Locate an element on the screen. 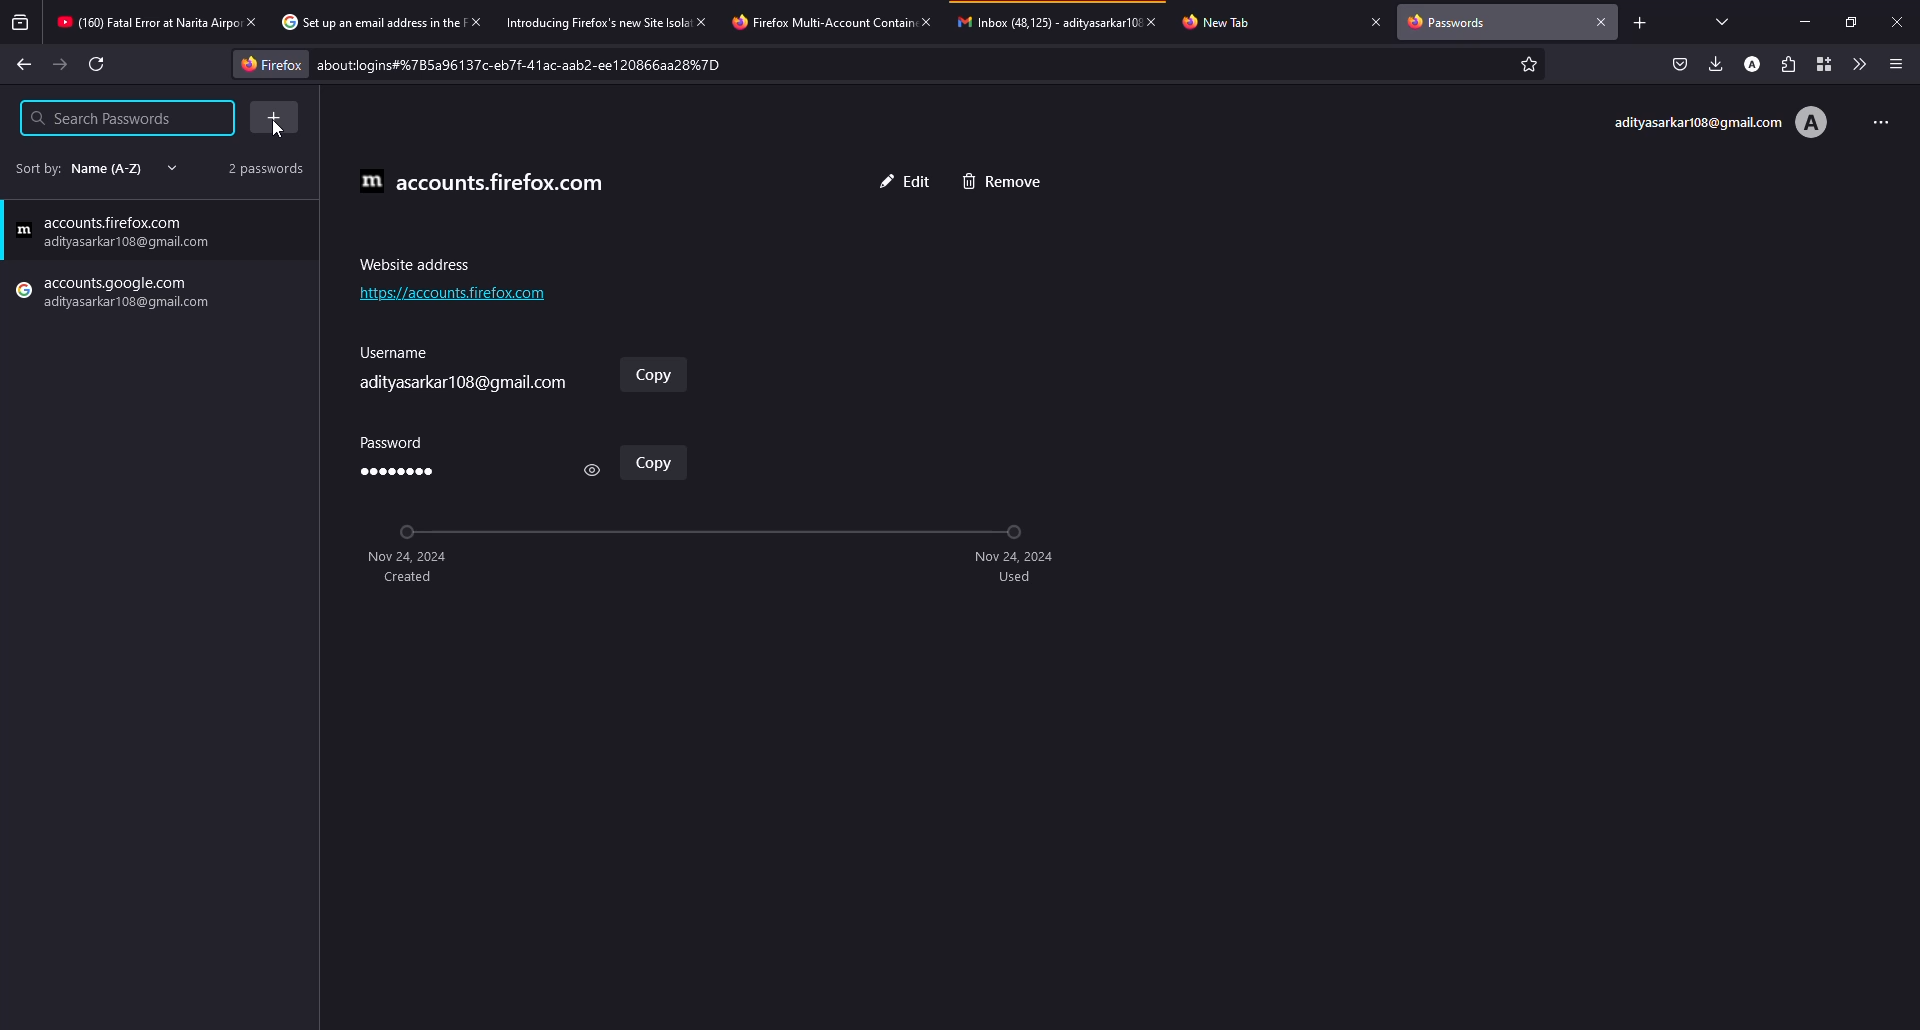 The width and height of the screenshot is (1920, 1030). about is located at coordinates (526, 65).